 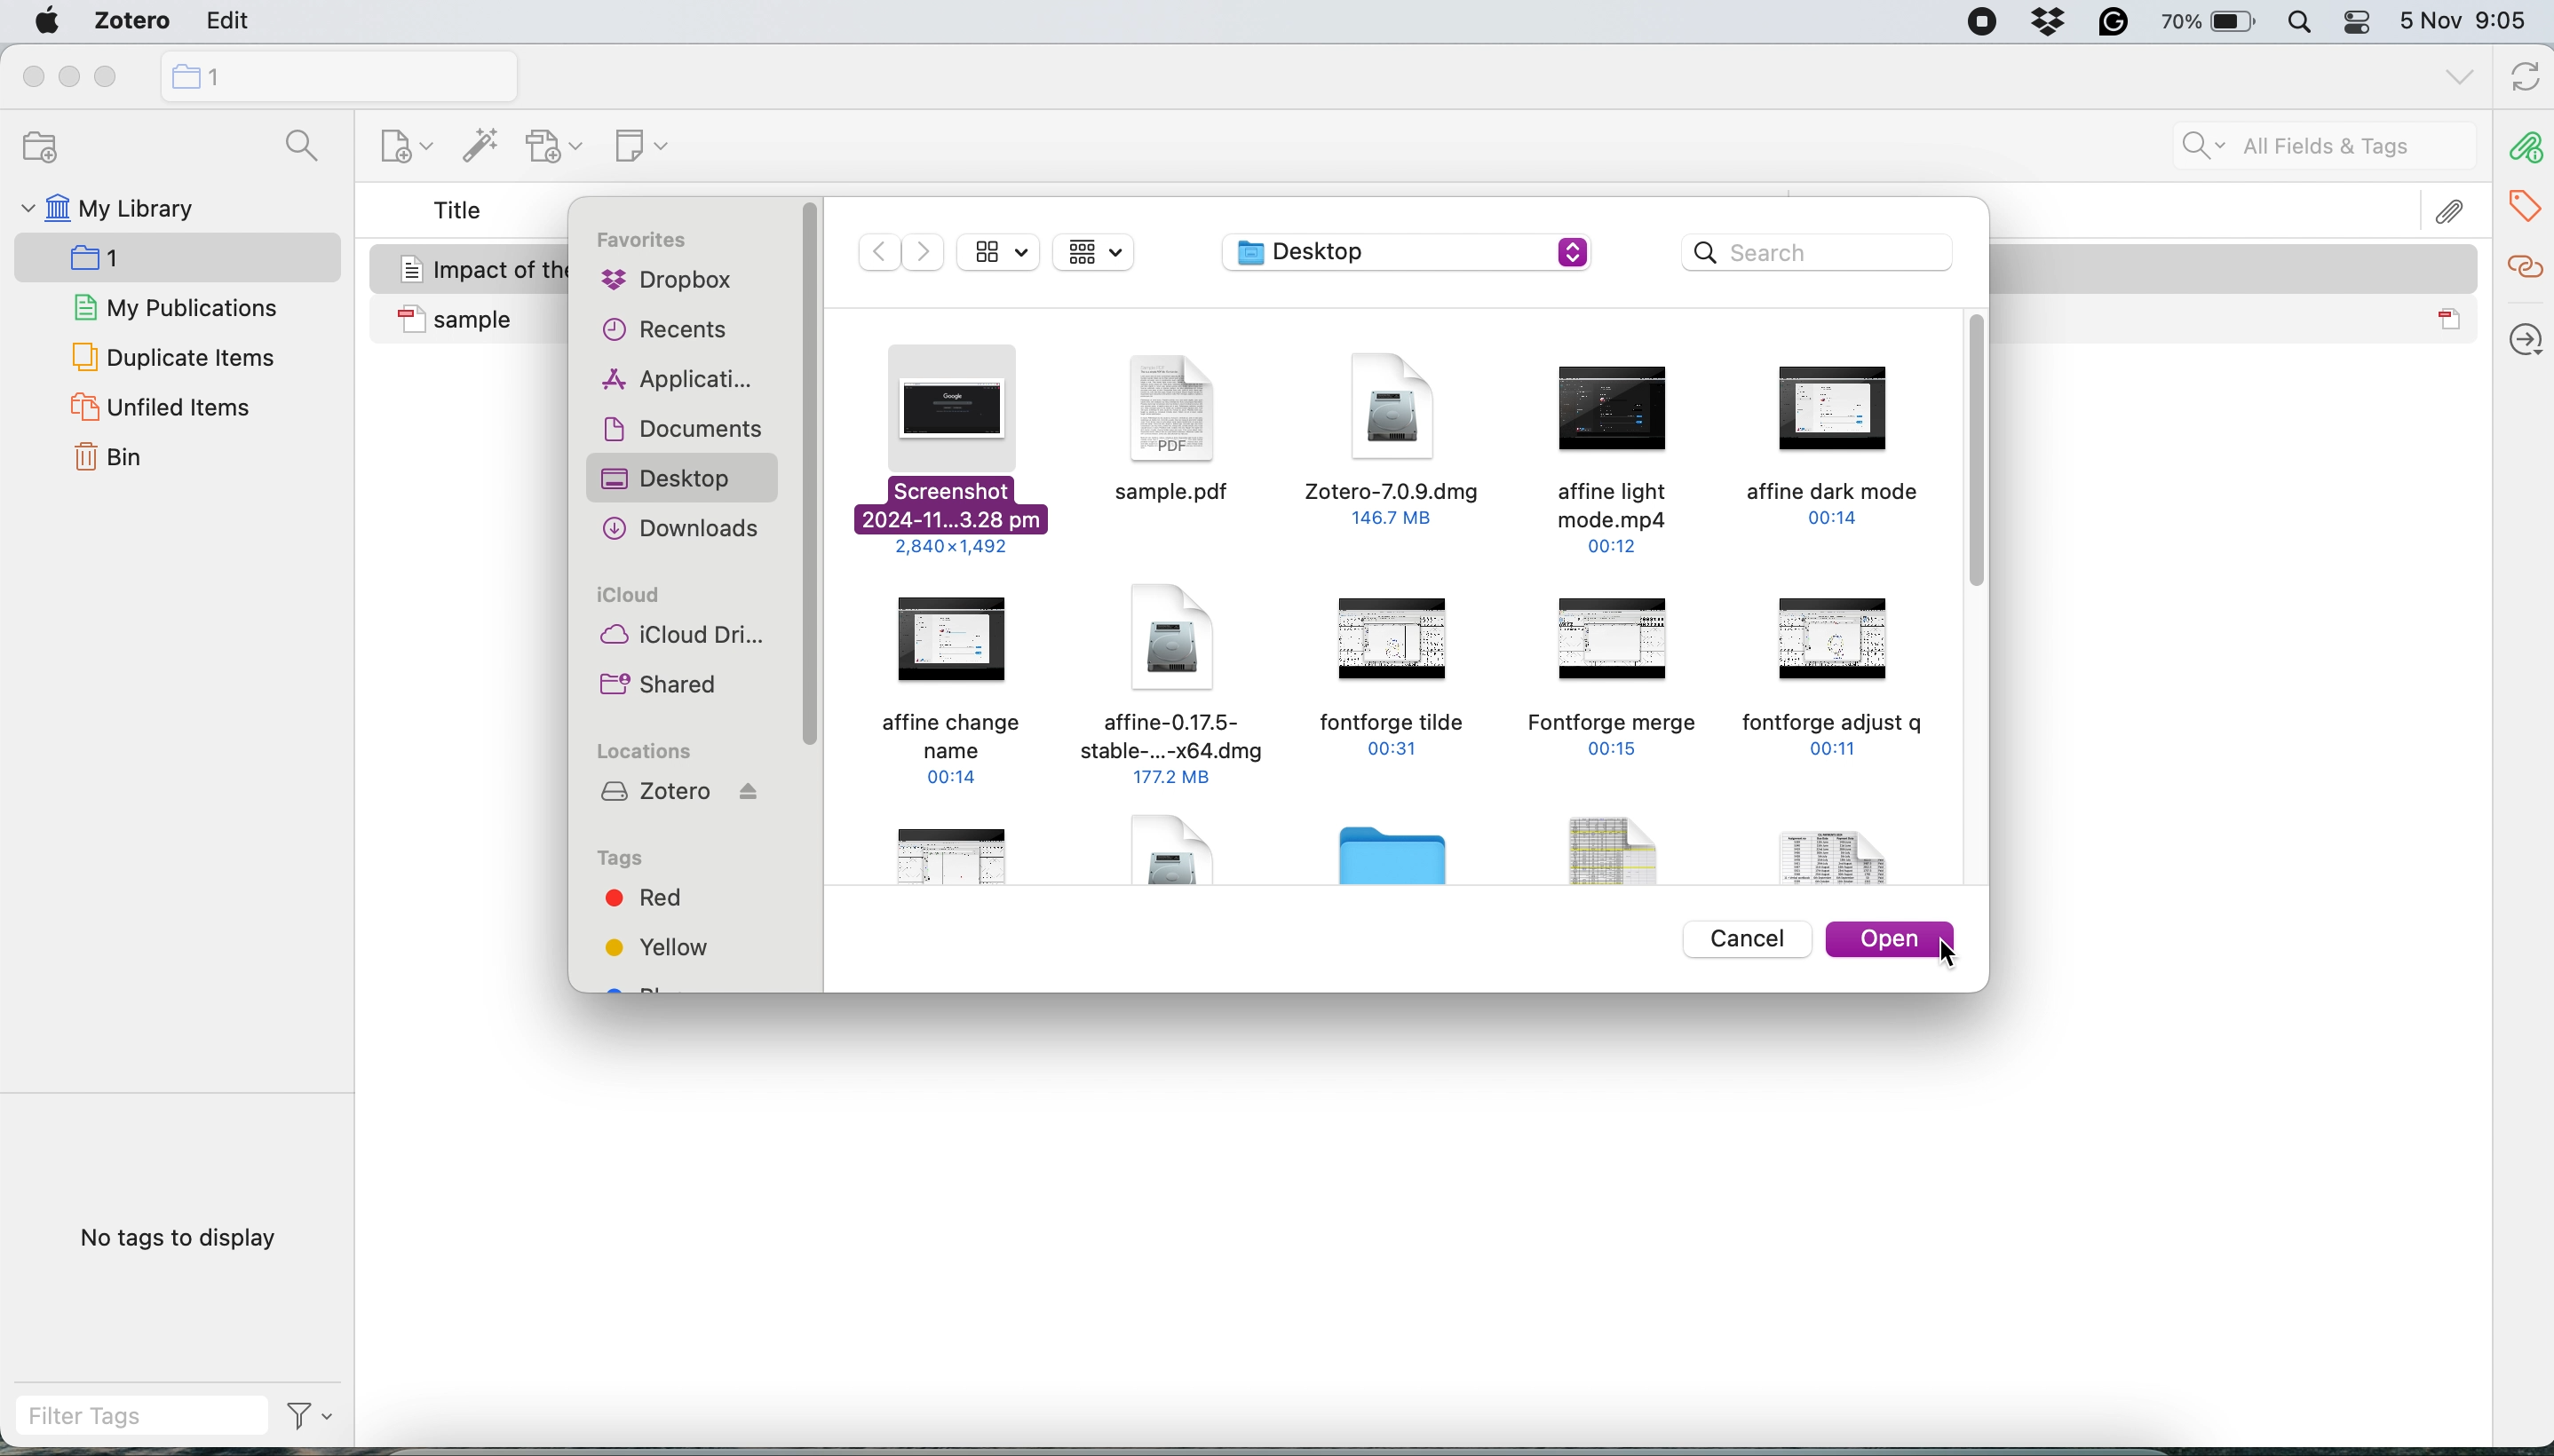 I want to click on control center, so click(x=2358, y=26).